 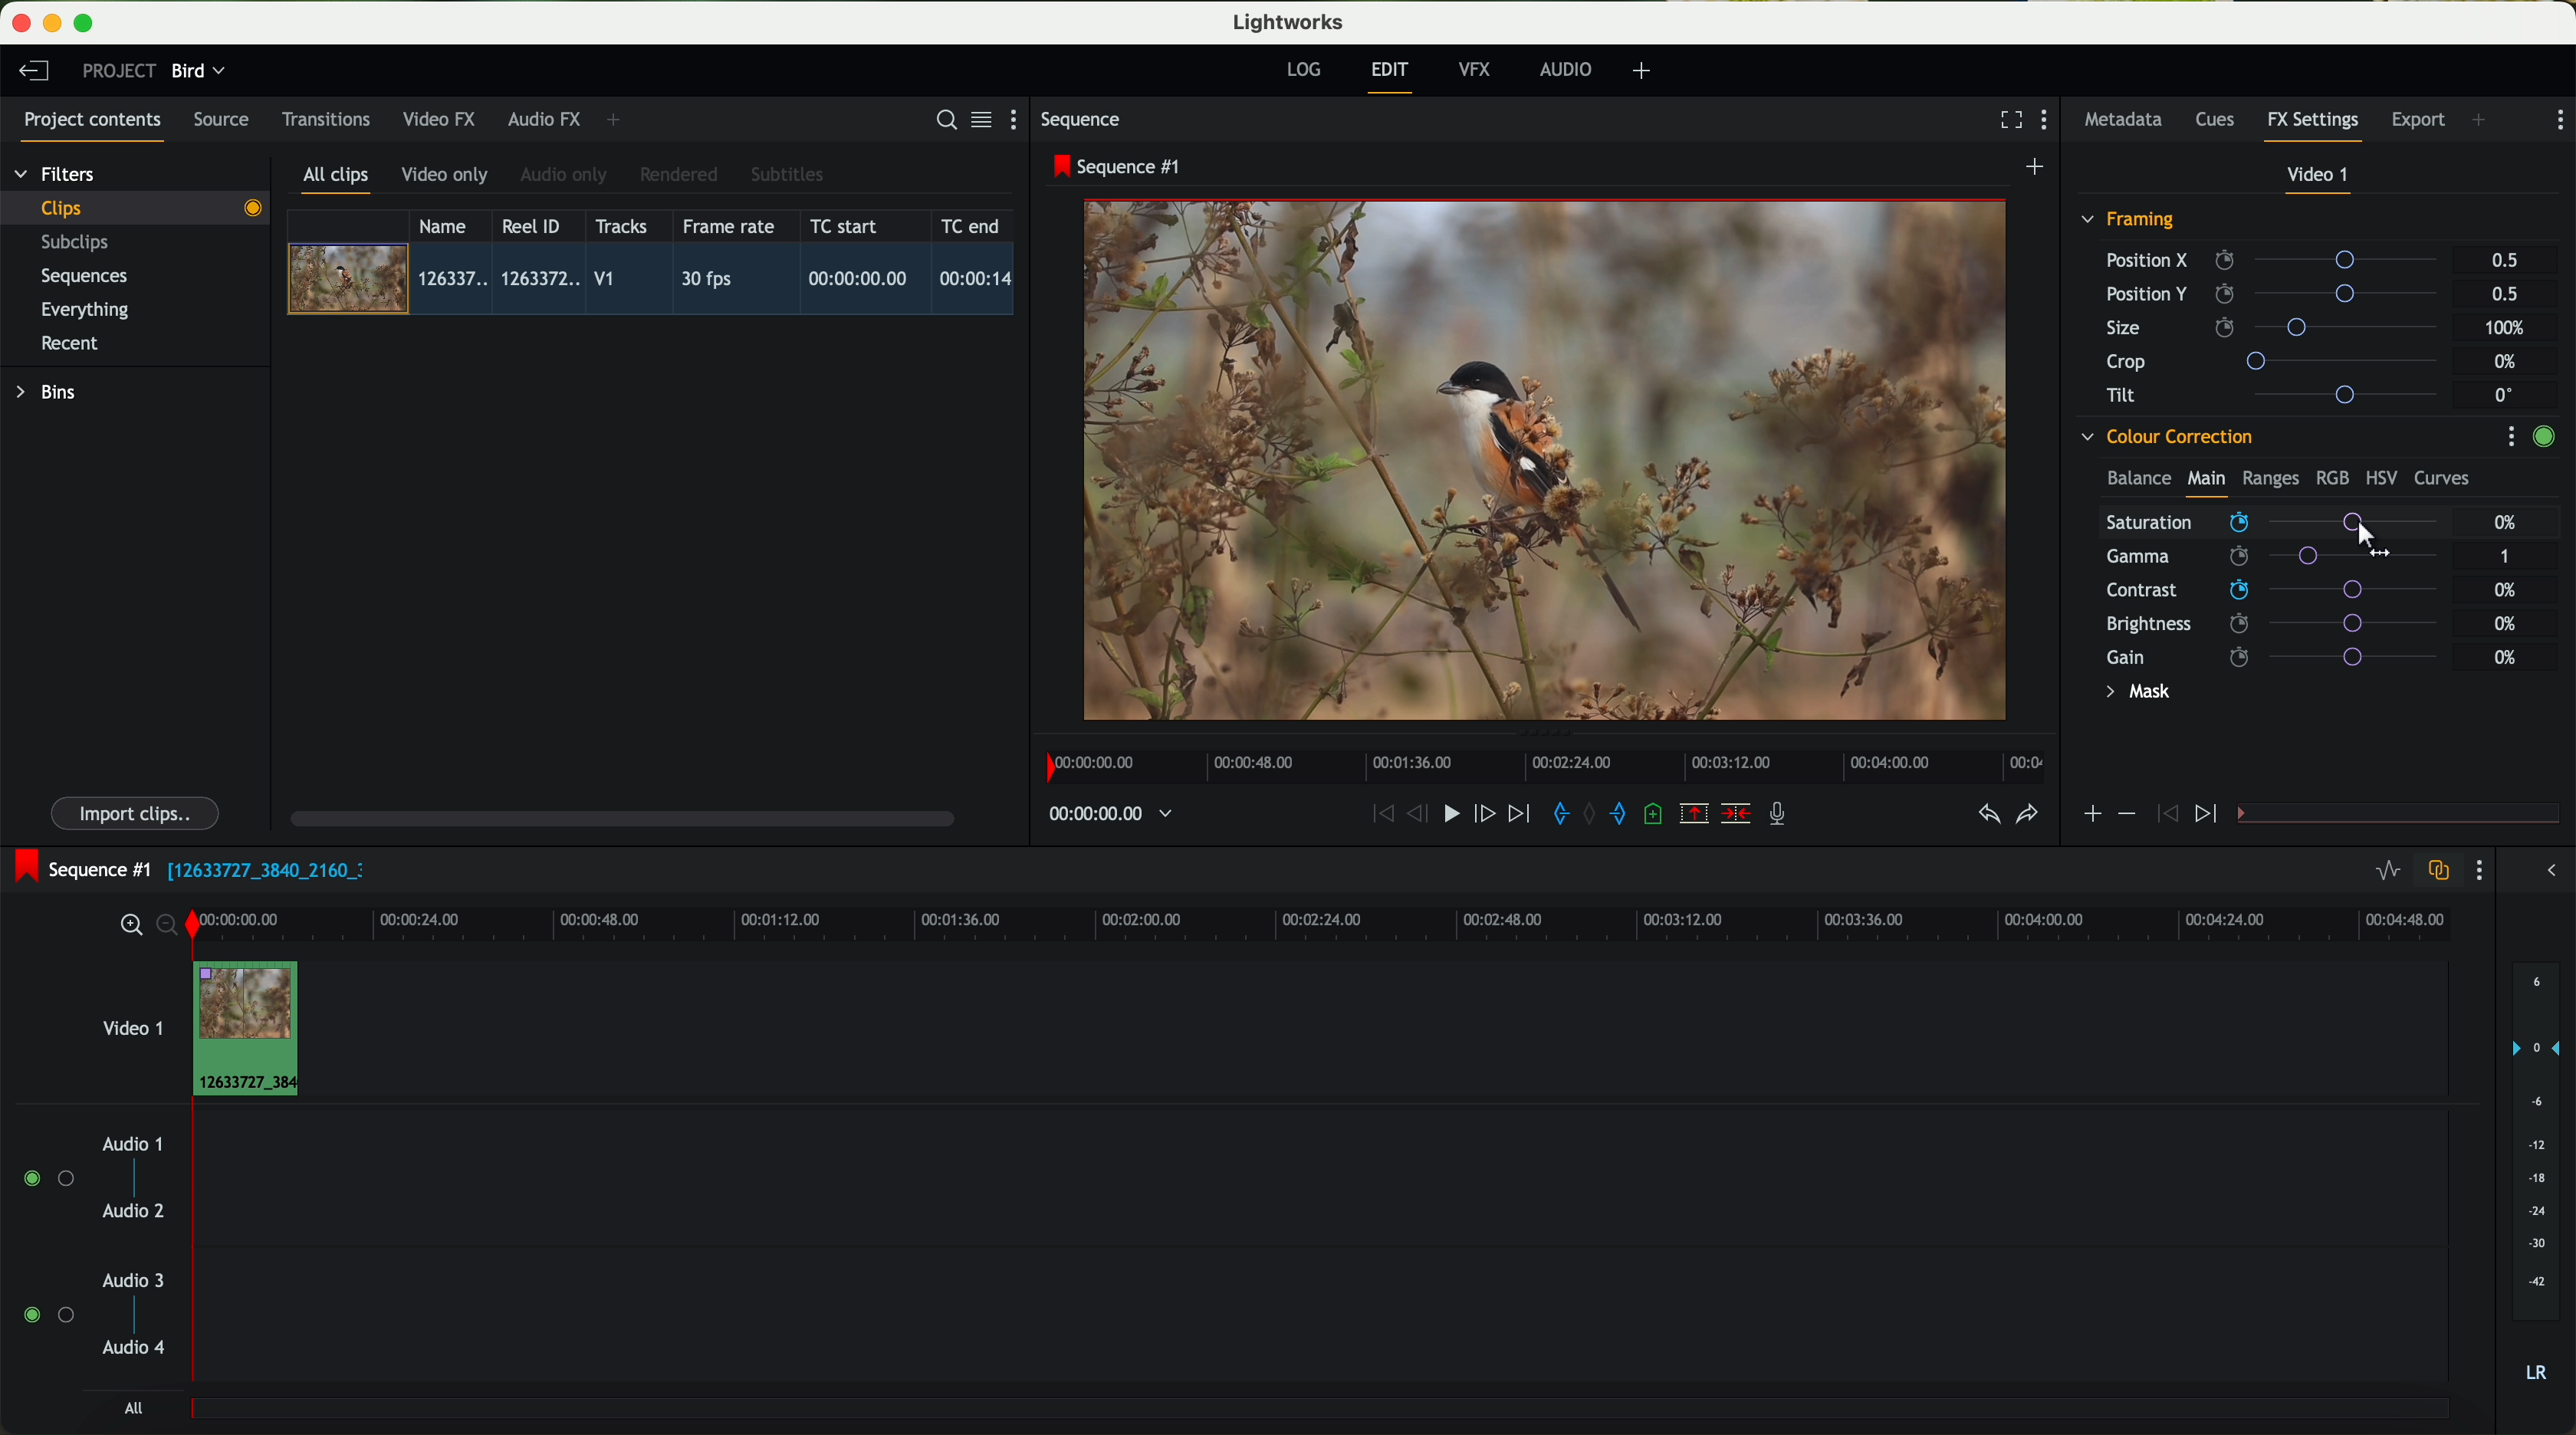 What do you see at coordinates (2279, 260) in the screenshot?
I see `position X` at bounding box center [2279, 260].